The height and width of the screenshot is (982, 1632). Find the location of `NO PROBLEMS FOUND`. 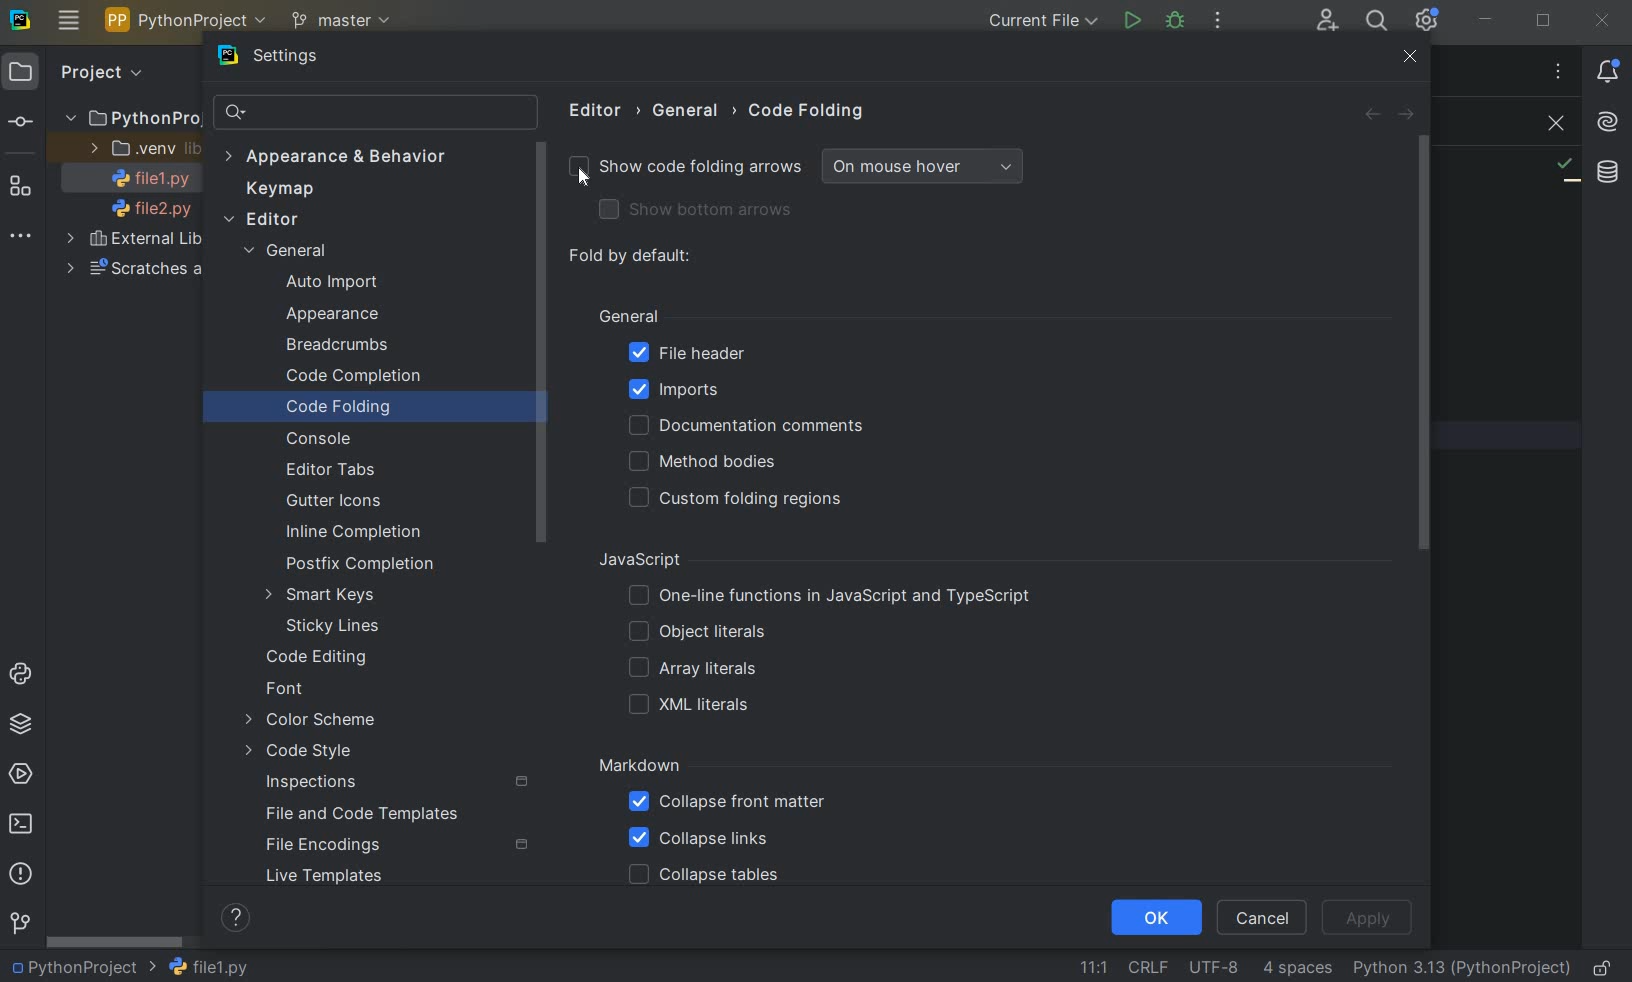

NO PROBLEMS FOUND is located at coordinates (1566, 170).